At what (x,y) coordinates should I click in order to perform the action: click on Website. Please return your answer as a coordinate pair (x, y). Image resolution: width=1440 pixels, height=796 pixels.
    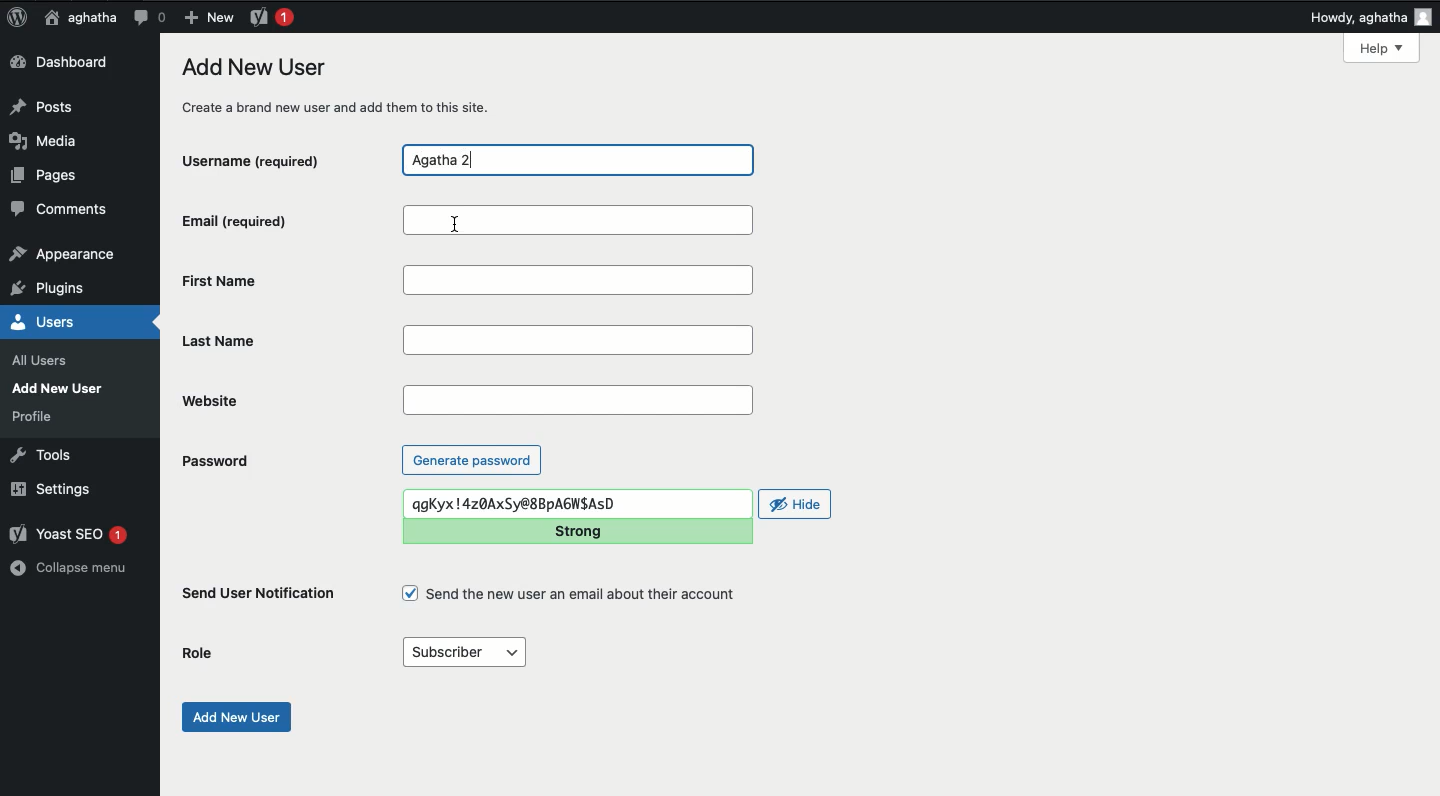
    Looking at the image, I should click on (578, 400).